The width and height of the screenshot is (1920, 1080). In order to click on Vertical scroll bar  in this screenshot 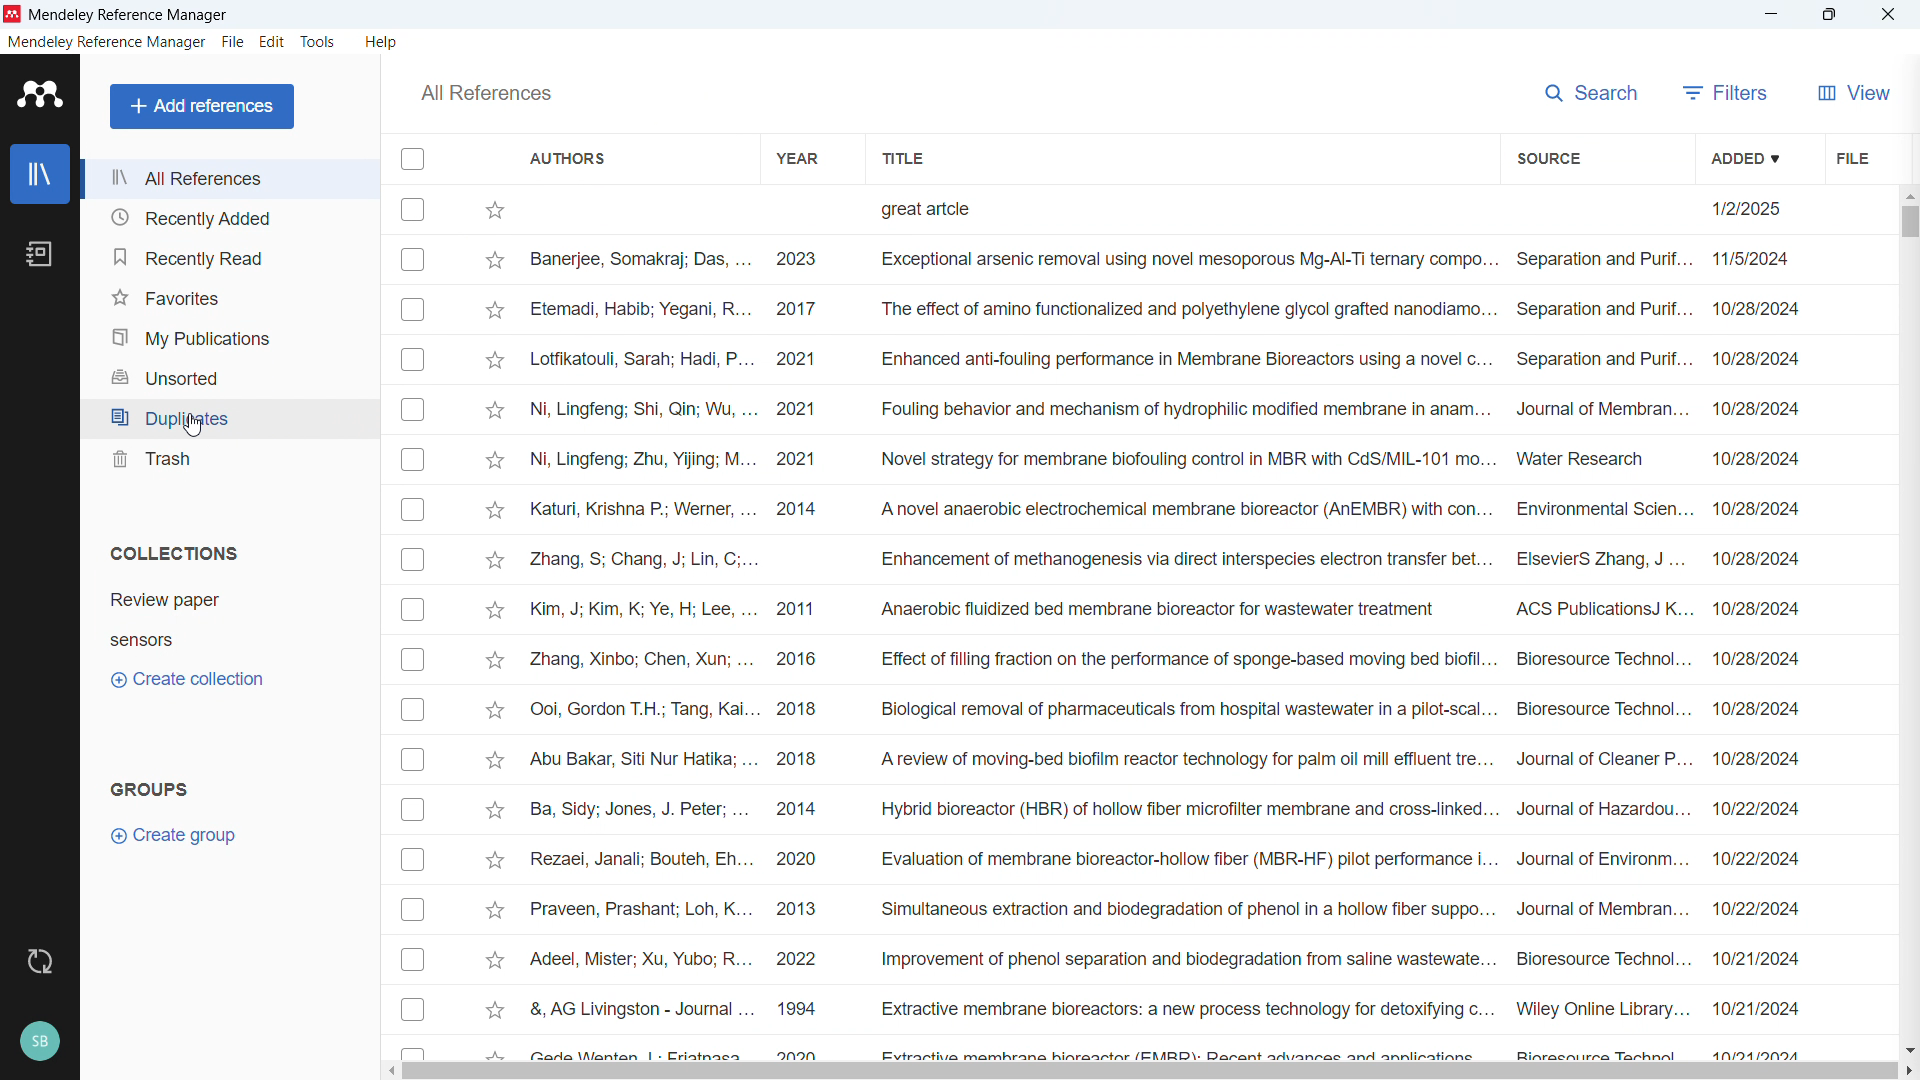, I will do `click(1908, 223)`.